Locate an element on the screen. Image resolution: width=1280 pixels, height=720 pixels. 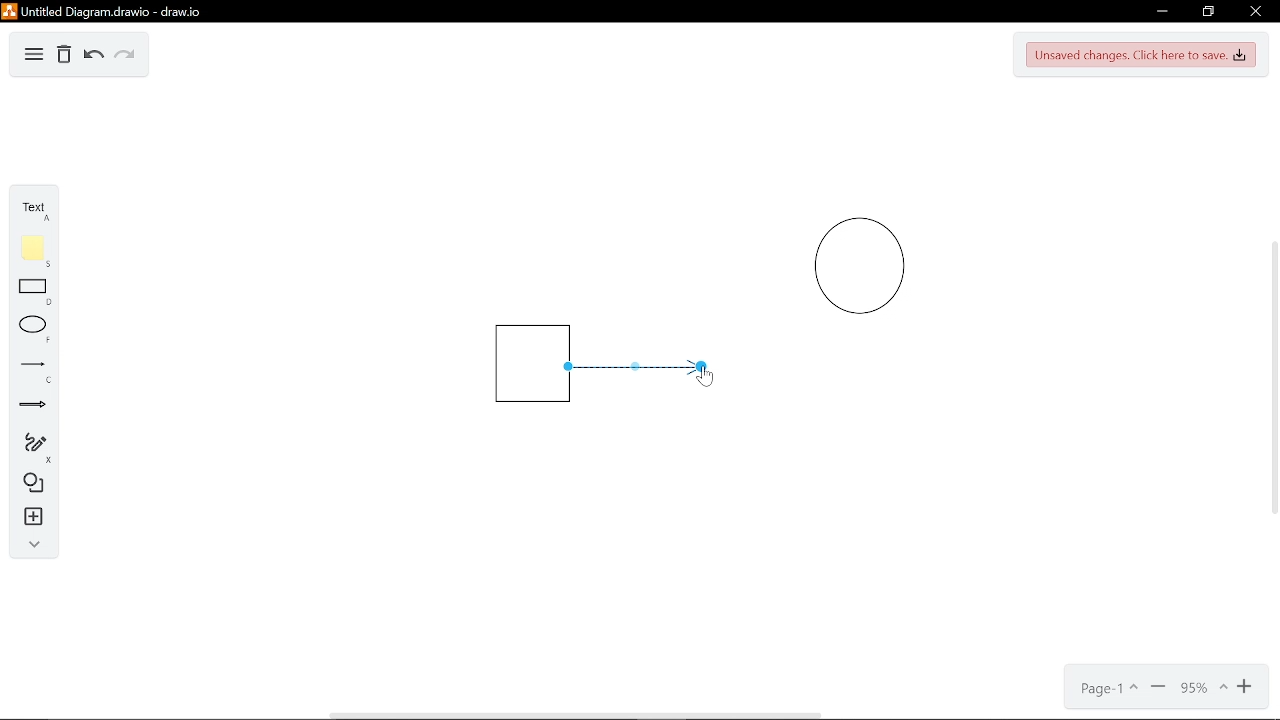
Arrow is located at coordinates (26, 406).